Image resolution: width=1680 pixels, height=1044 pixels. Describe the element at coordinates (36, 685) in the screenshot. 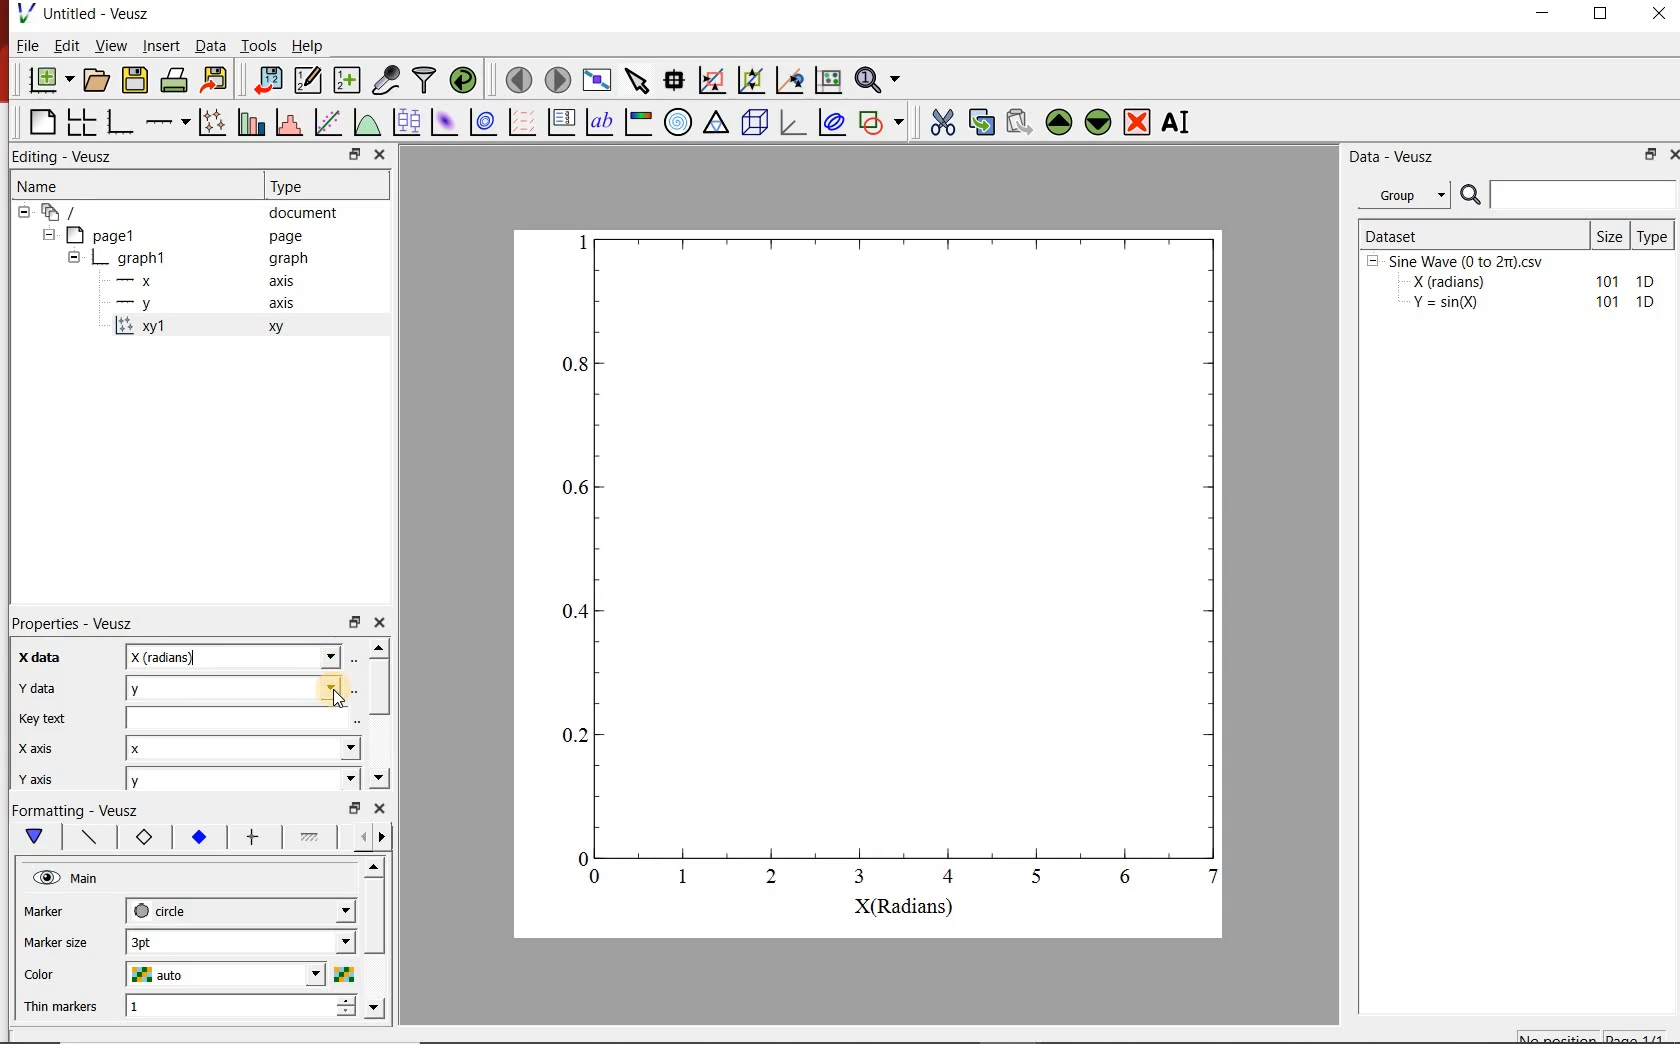

I see `Min` at that location.